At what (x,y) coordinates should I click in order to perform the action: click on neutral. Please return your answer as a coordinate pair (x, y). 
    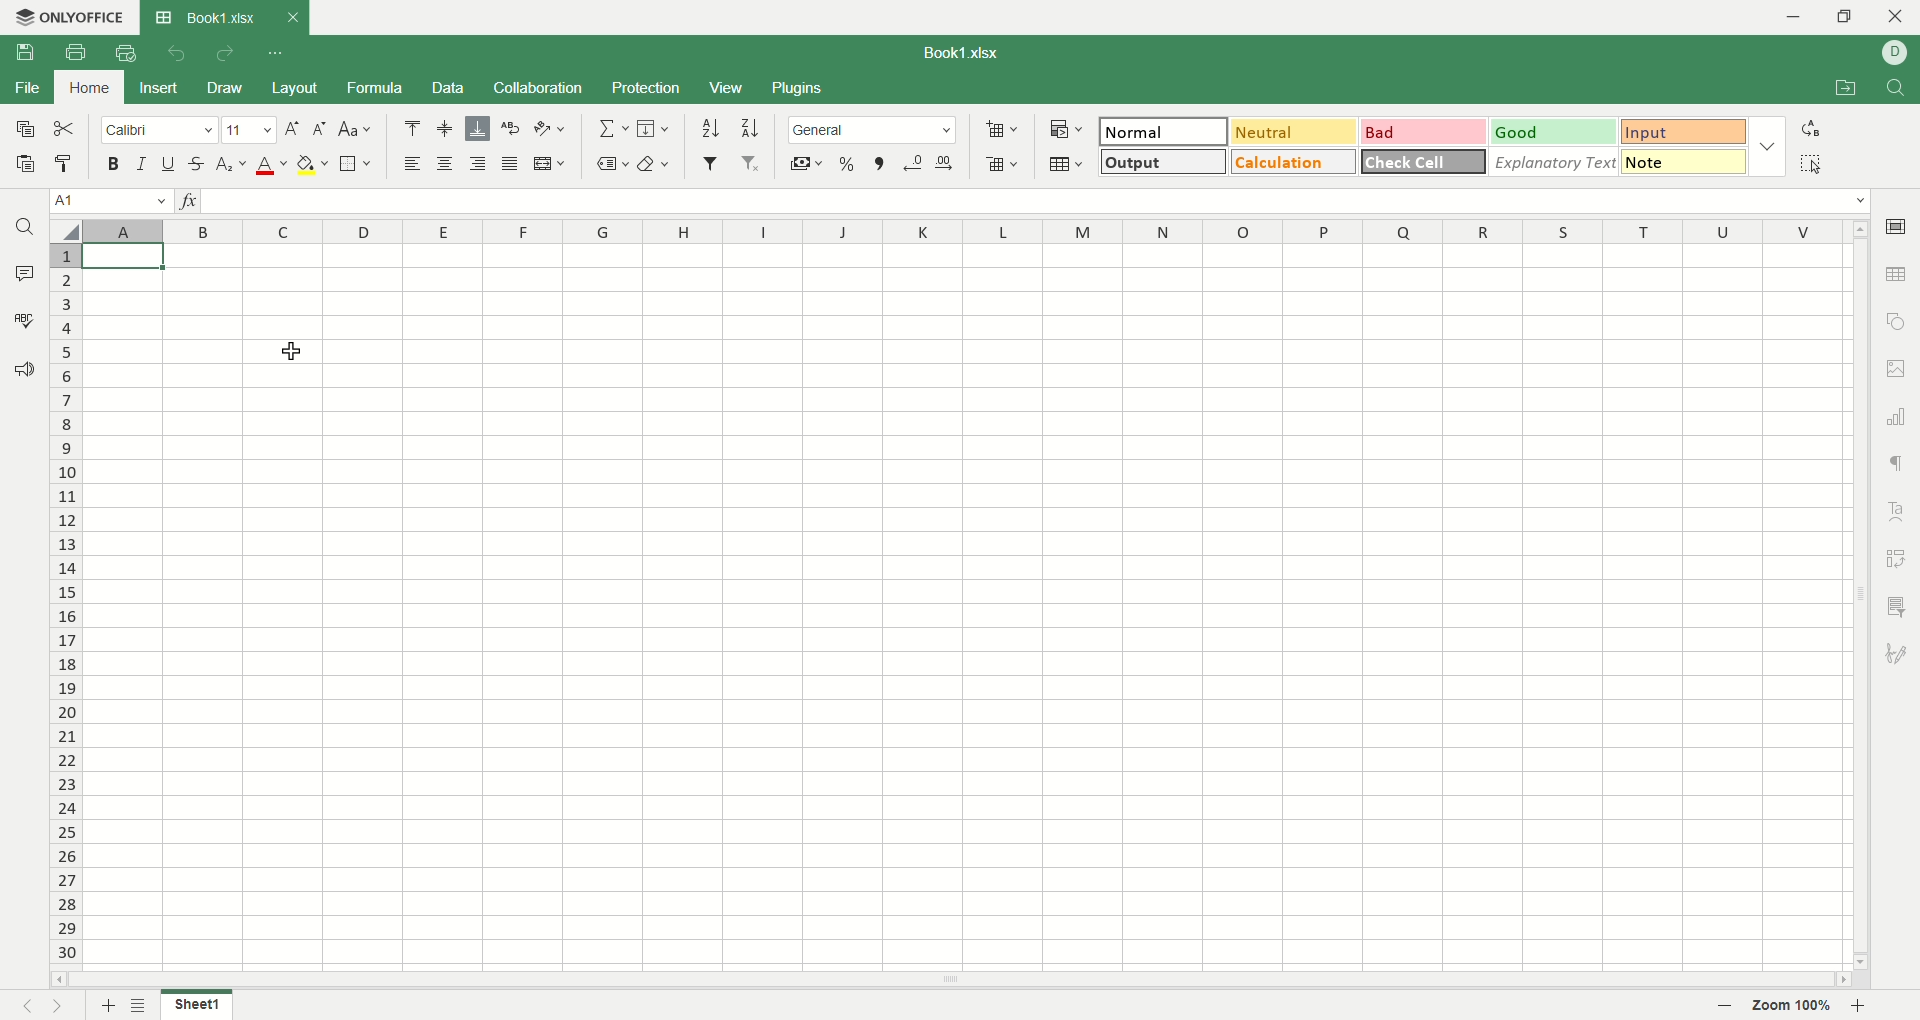
    Looking at the image, I should click on (1293, 130).